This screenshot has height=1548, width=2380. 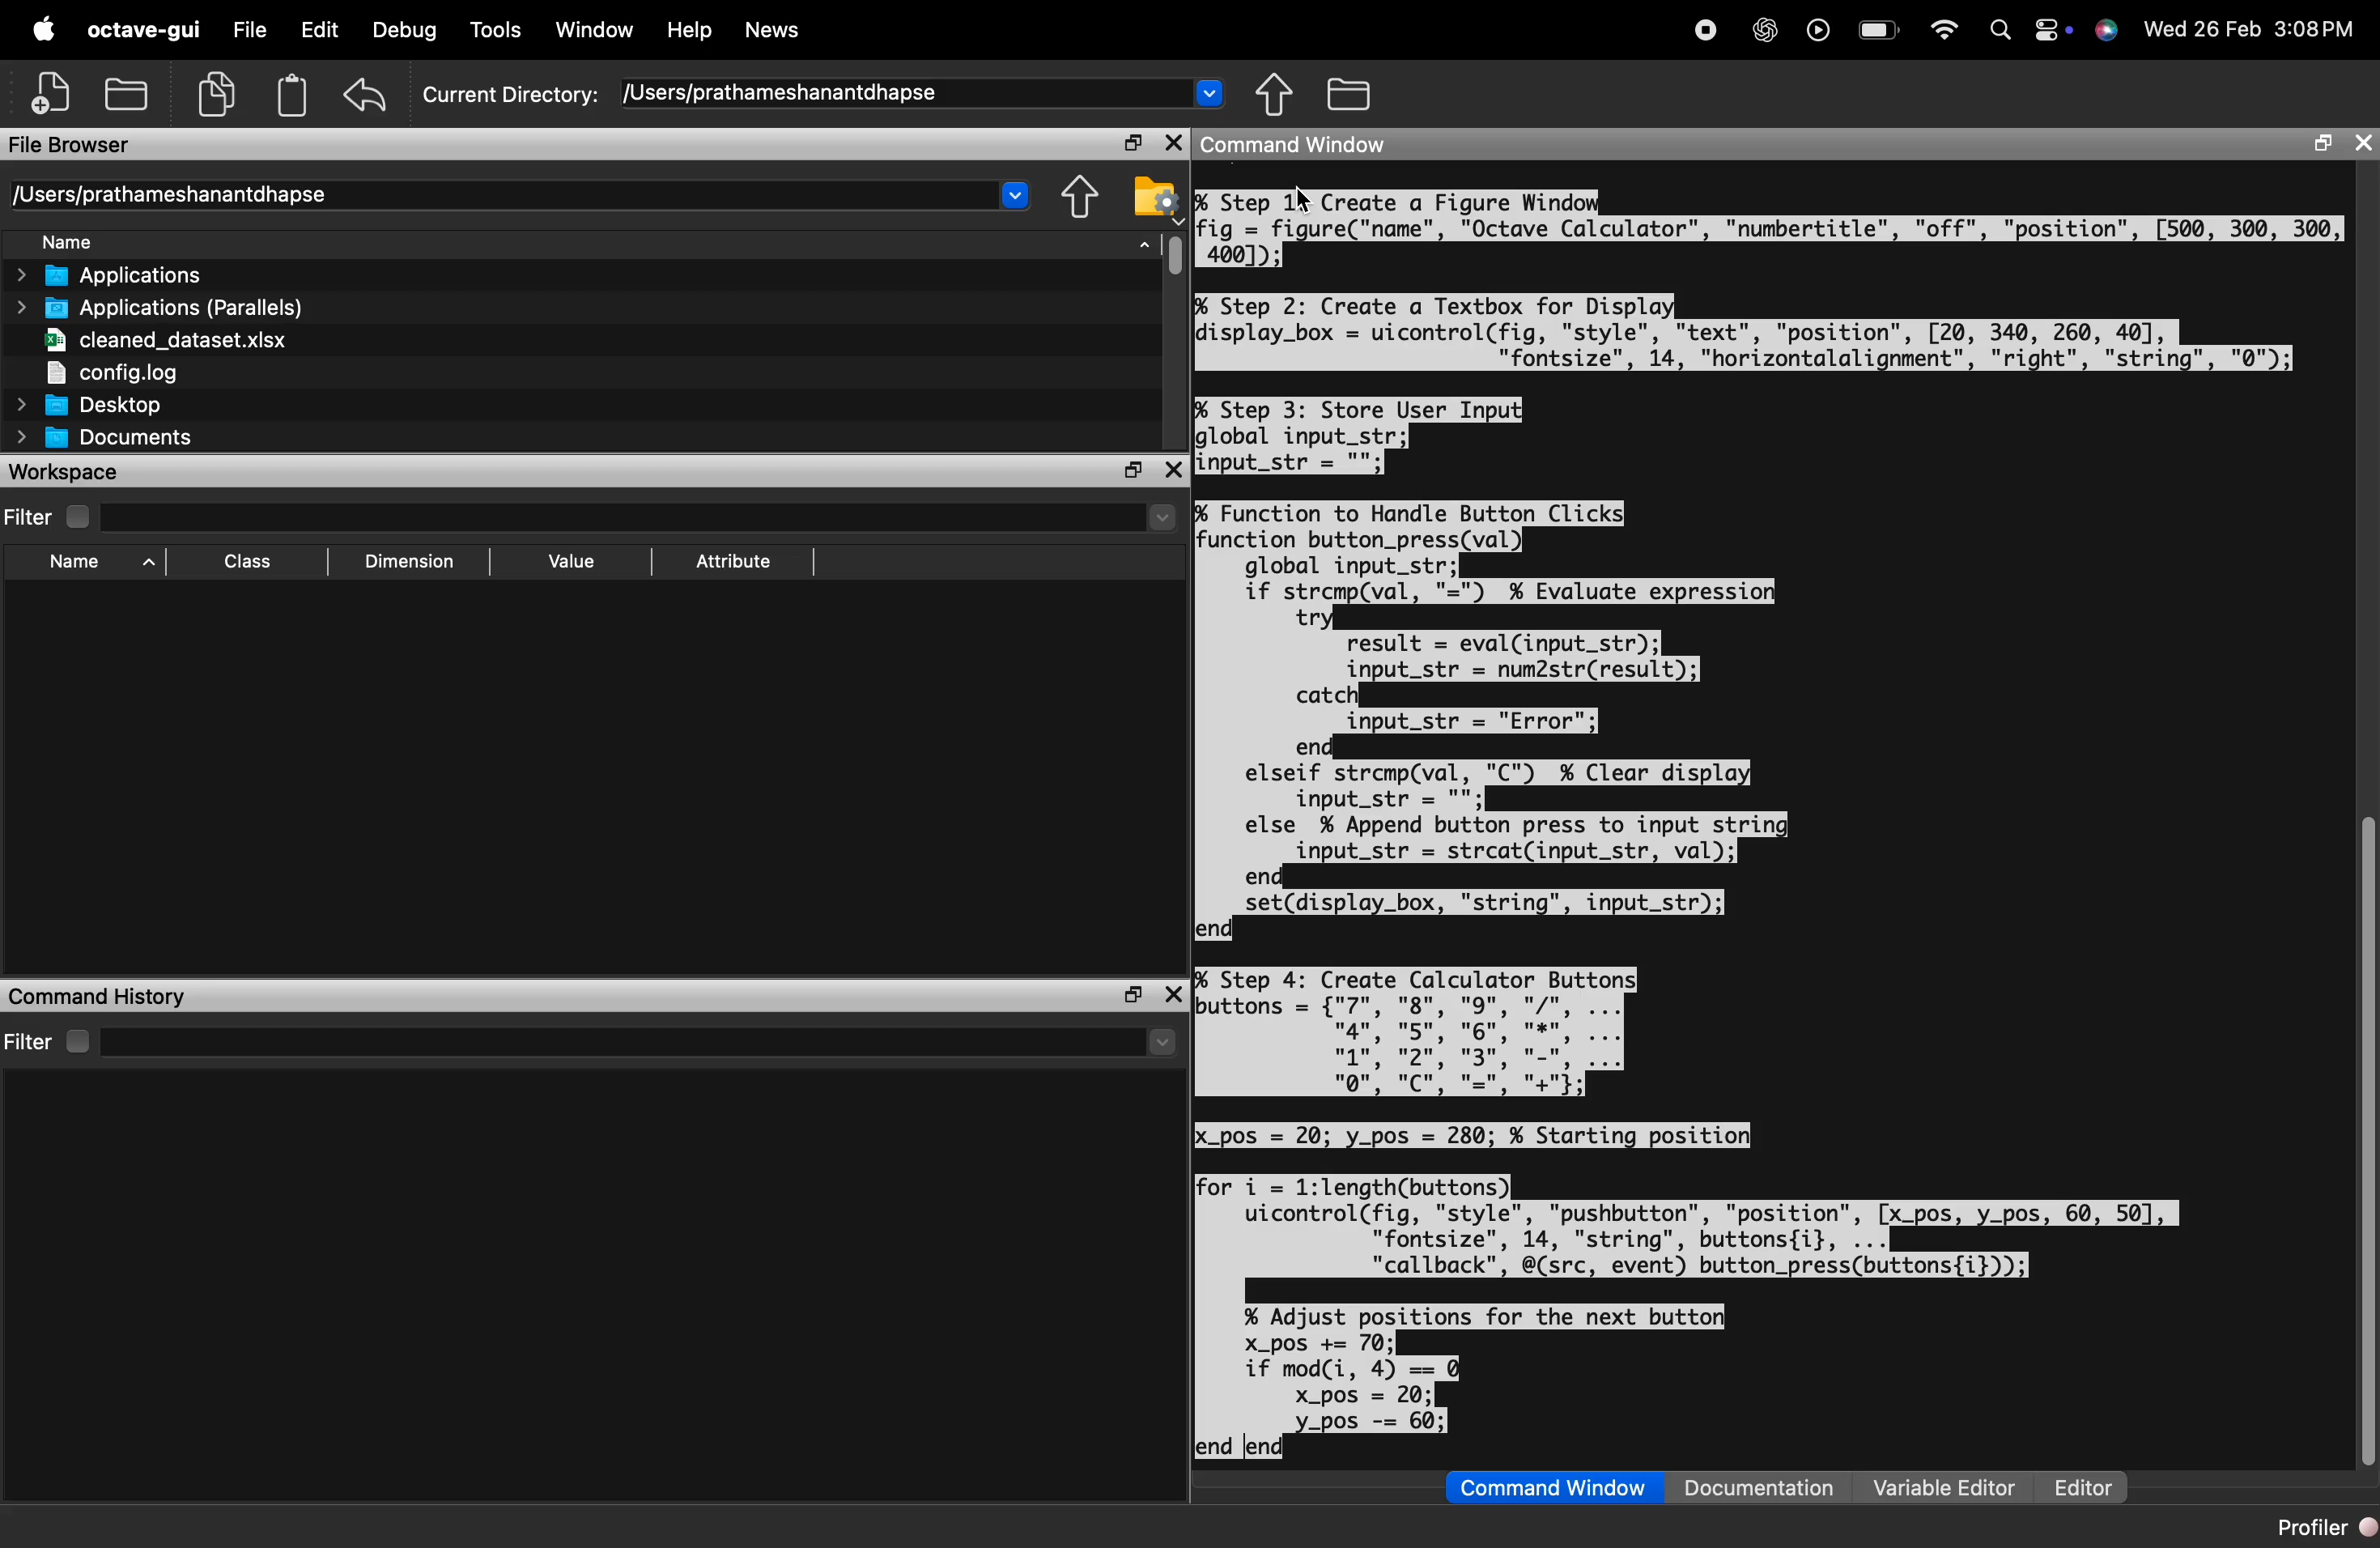 I want to click on 26 Feb, so click(x=2227, y=28).